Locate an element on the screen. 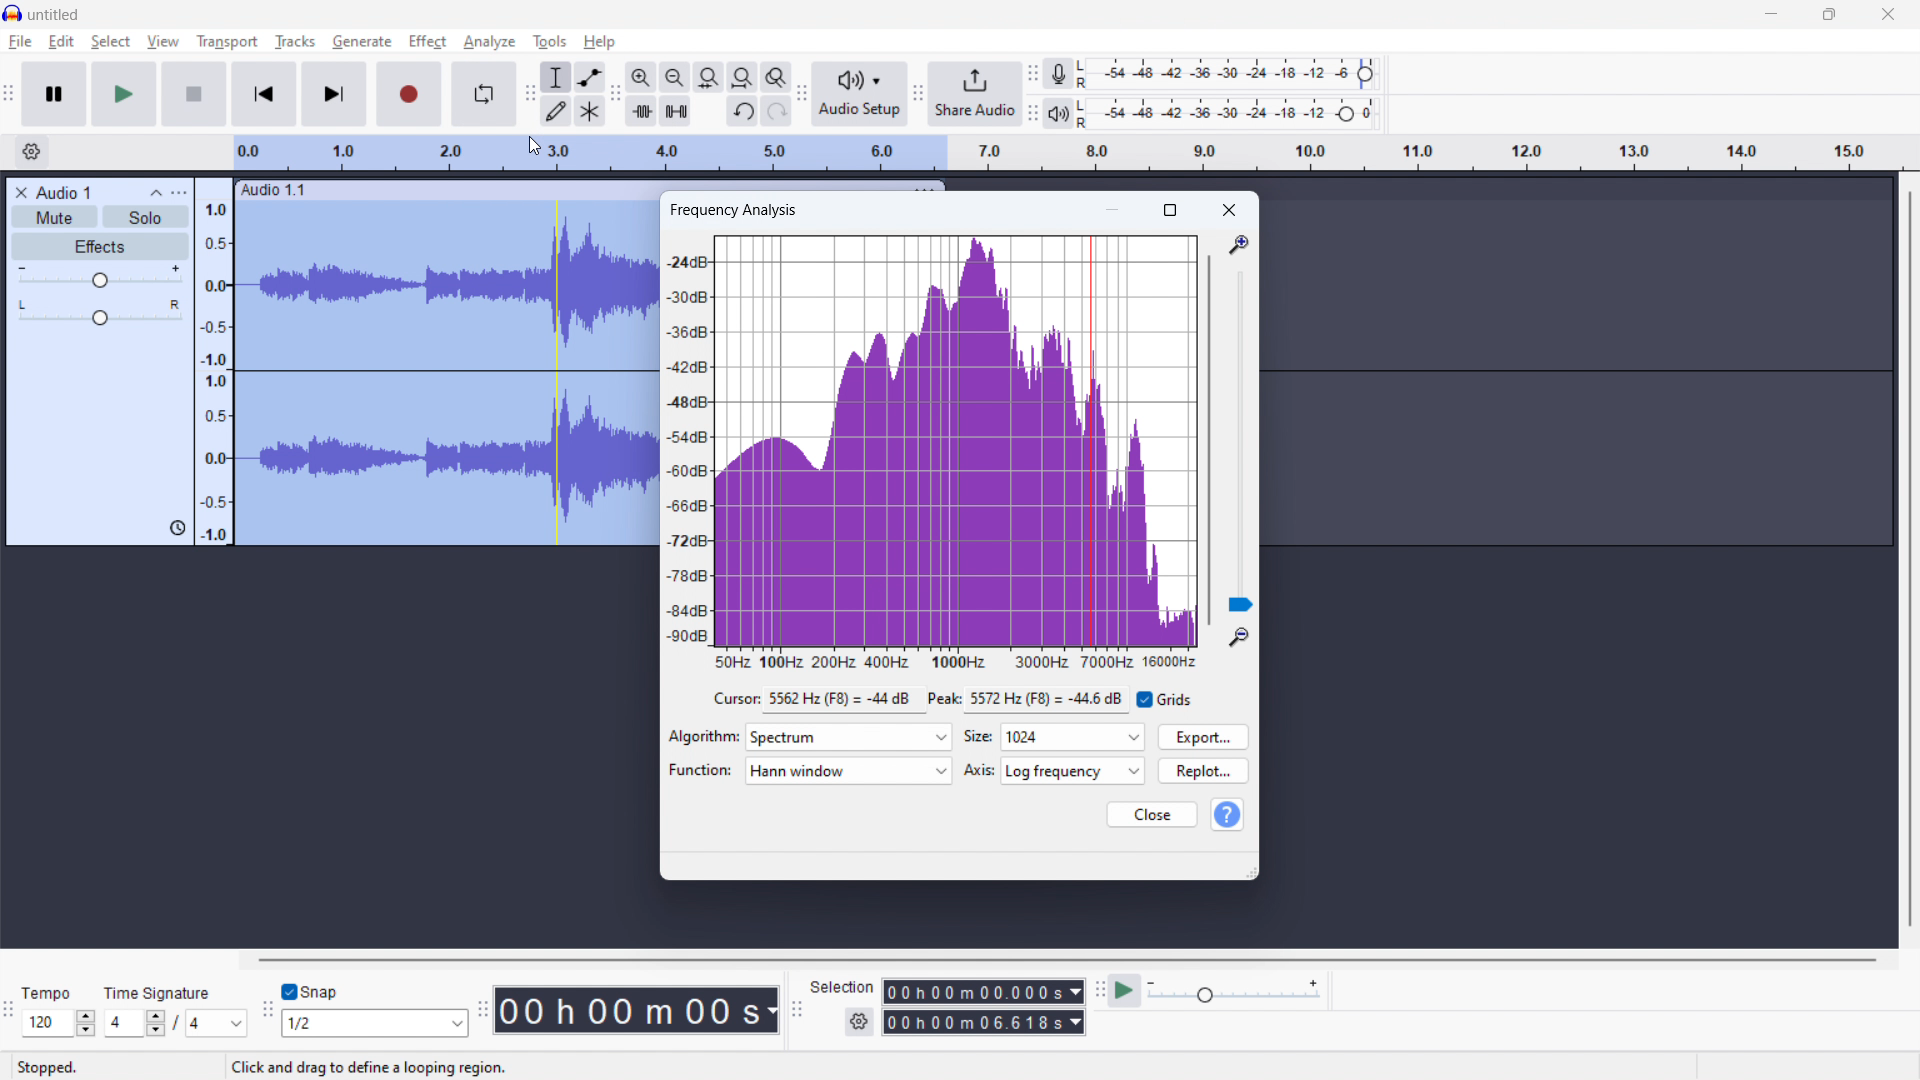 Image resolution: width=1920 pixels, height=1080 pixels. redo is located at coordinates (777, 111).